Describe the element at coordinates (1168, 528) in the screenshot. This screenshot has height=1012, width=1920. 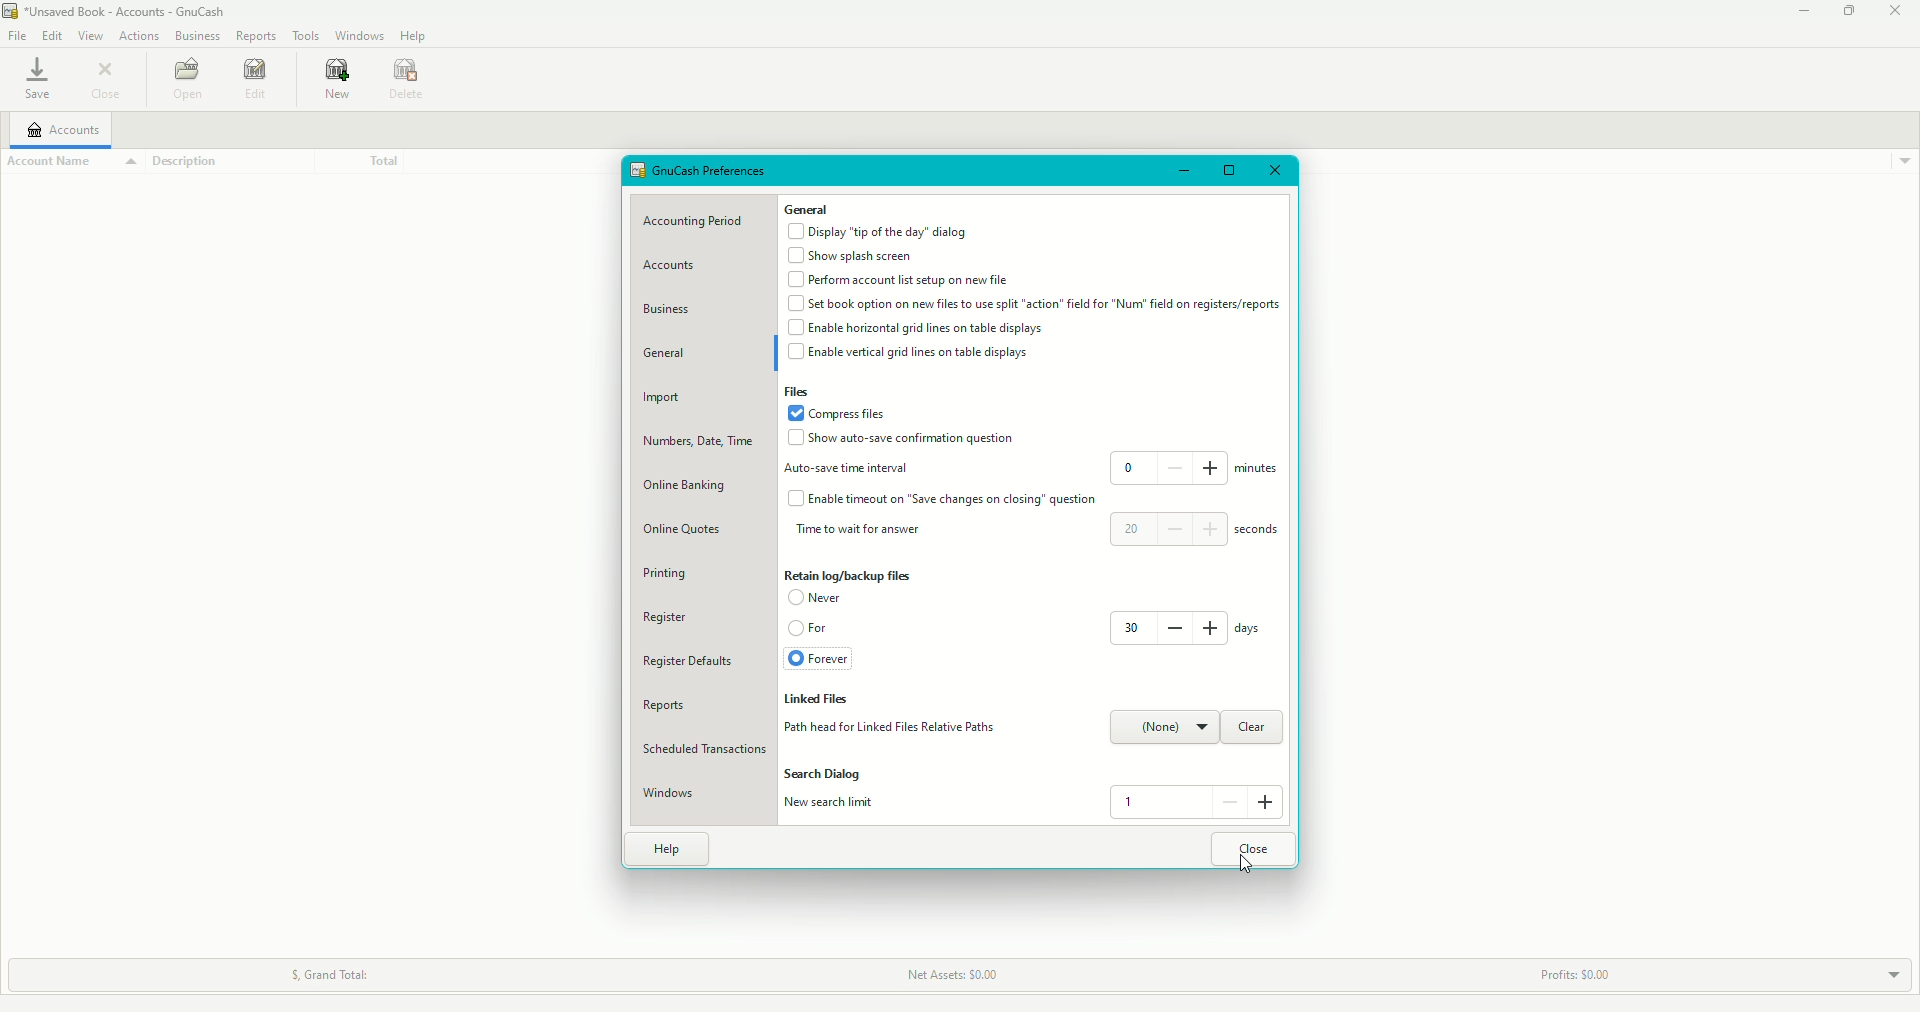
I see `20` at that location.